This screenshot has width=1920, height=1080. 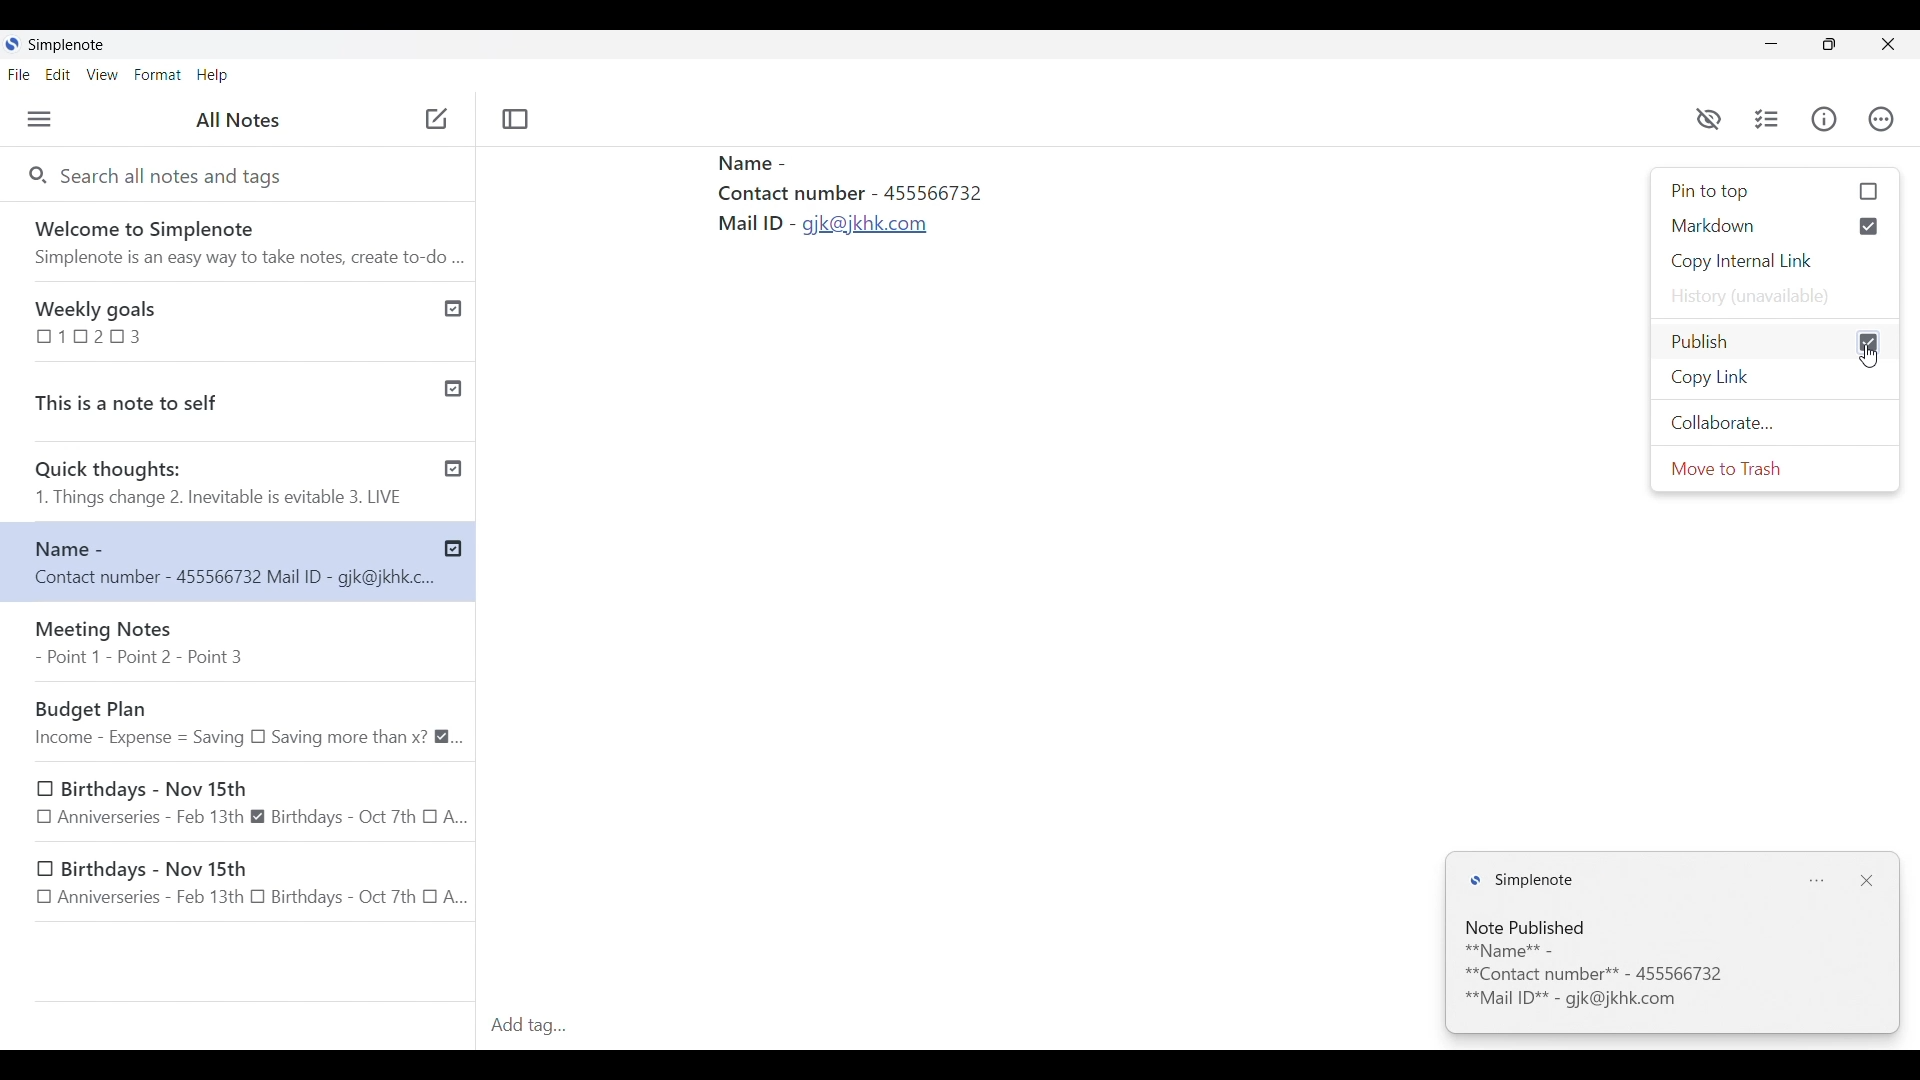 What do you see at coordinates (436, 118) in the screenshot?
I see `Add new note` at bounding box center [436, 118].